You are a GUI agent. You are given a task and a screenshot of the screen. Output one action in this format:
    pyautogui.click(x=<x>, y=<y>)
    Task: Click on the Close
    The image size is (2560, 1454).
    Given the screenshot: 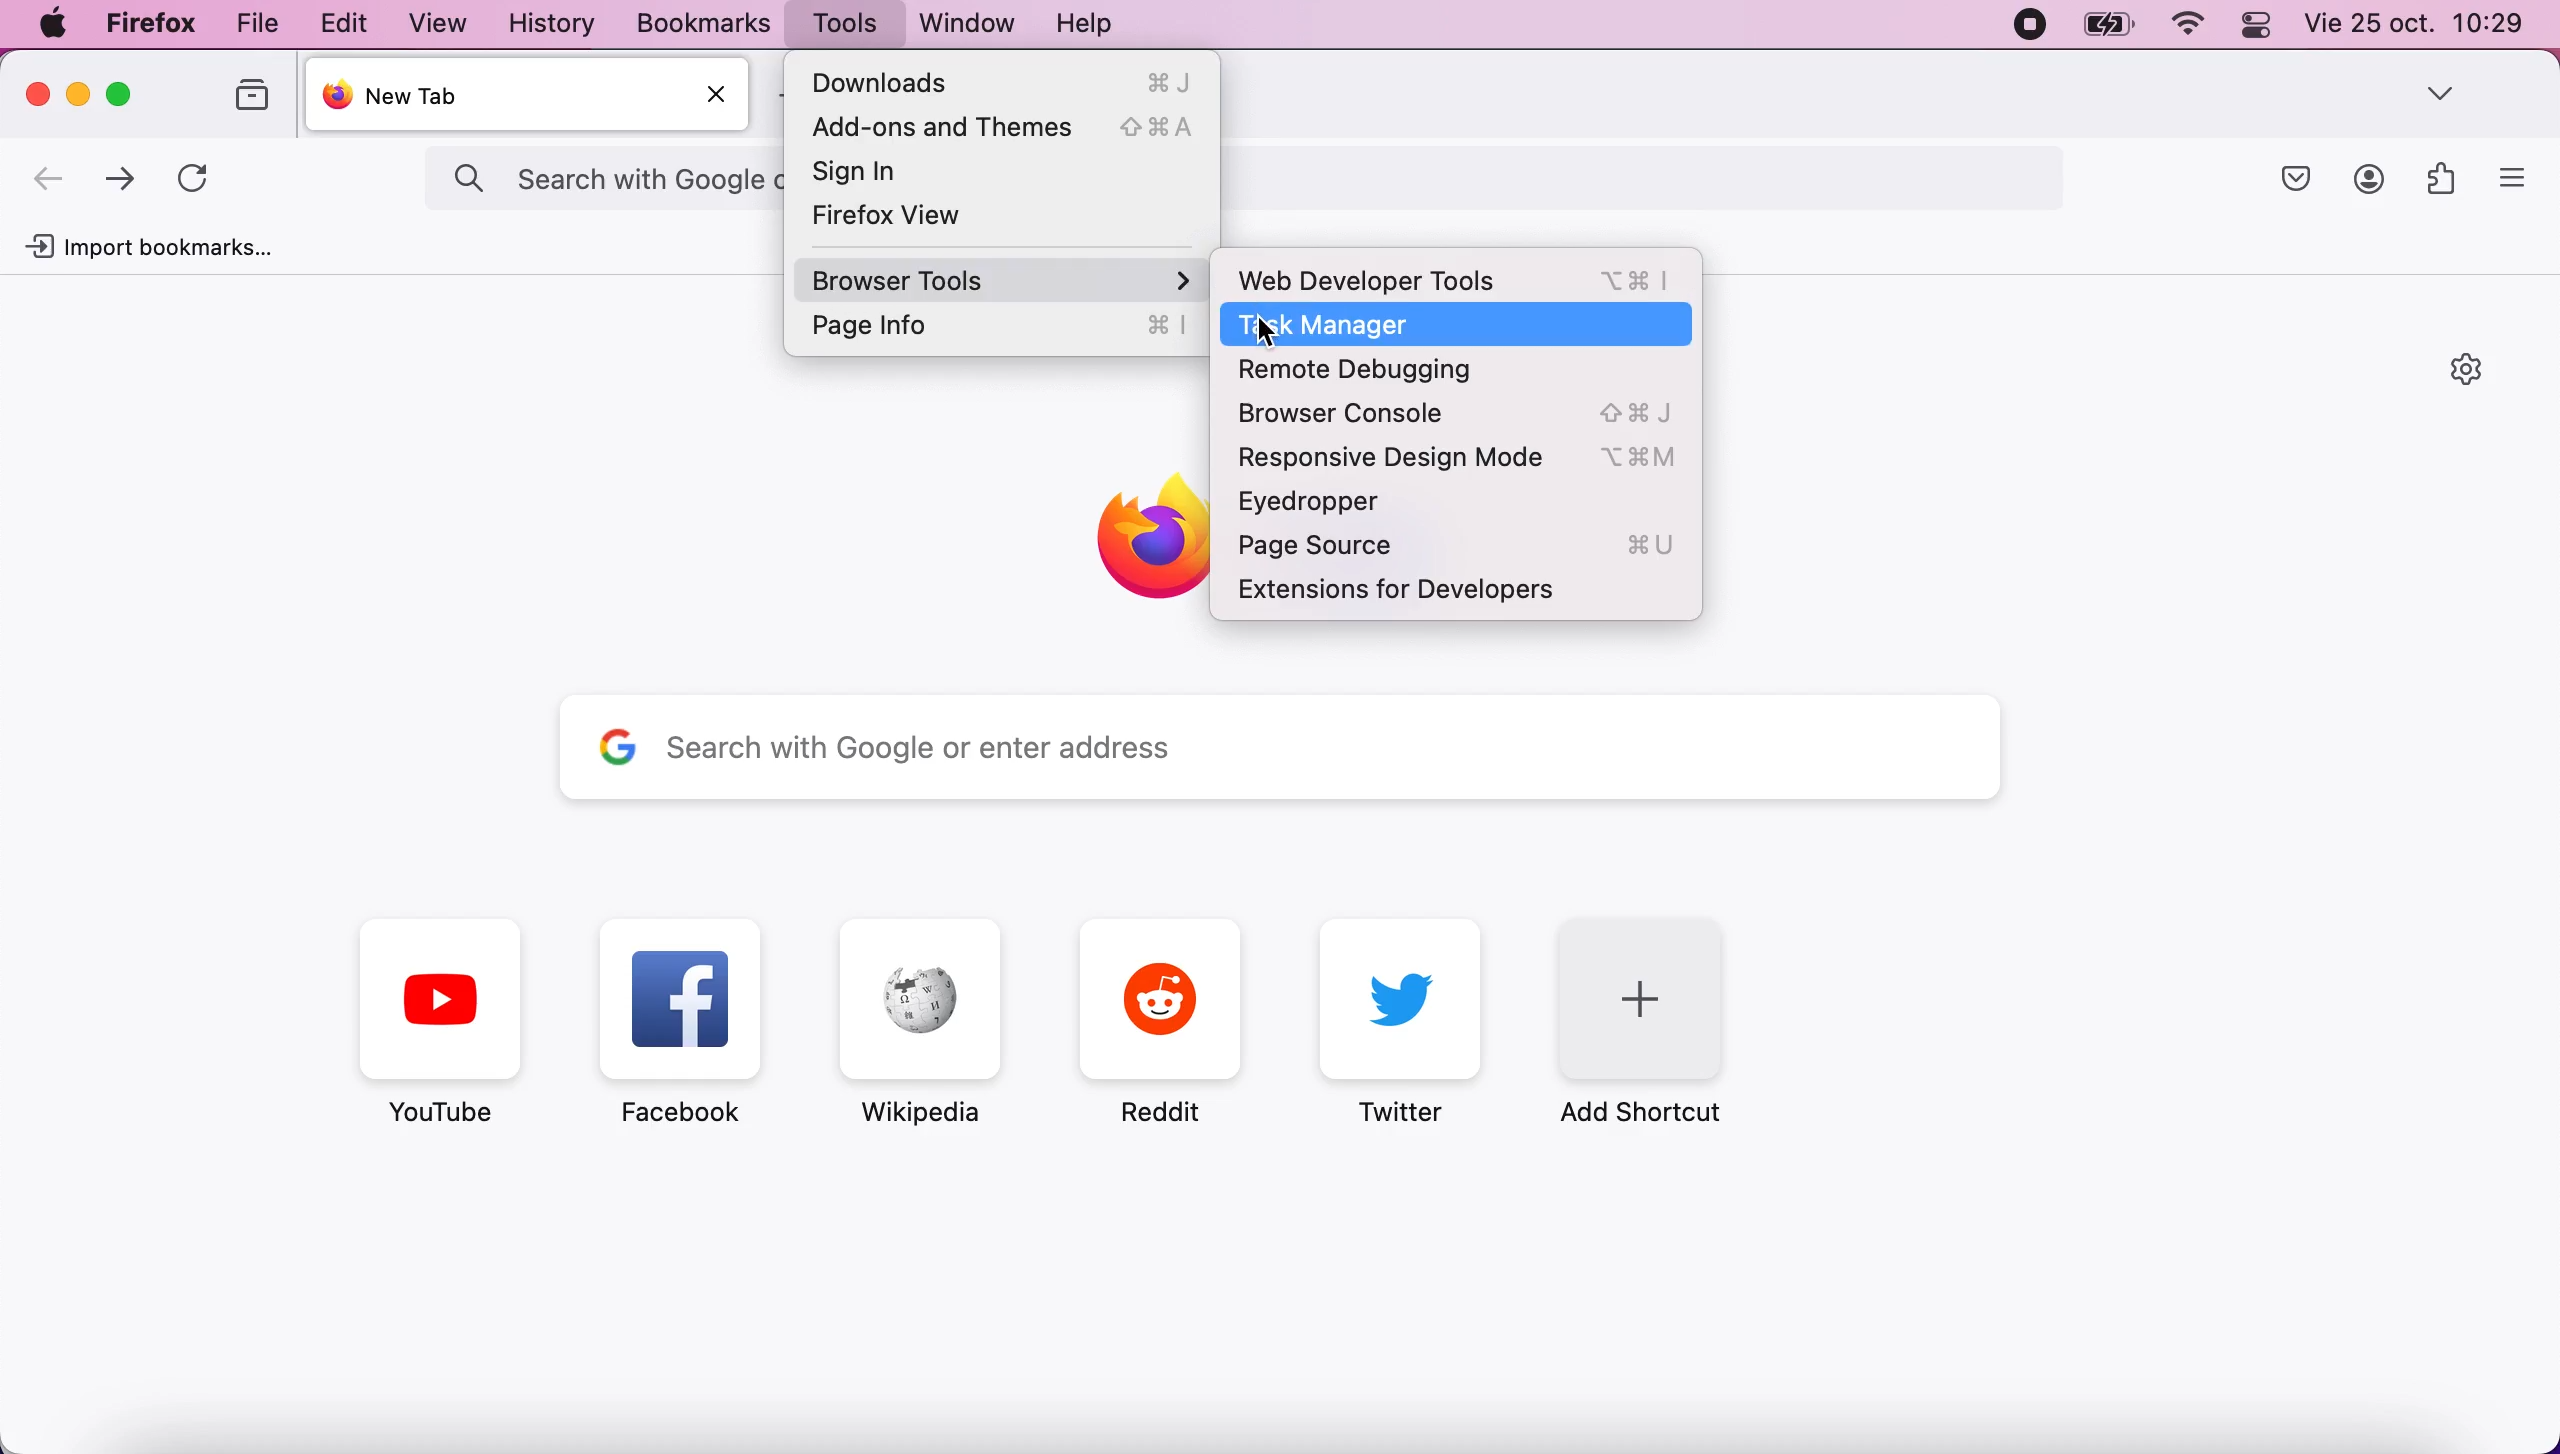 What is the action you would take?
    pyautogui.click(x=40, y=94)
    